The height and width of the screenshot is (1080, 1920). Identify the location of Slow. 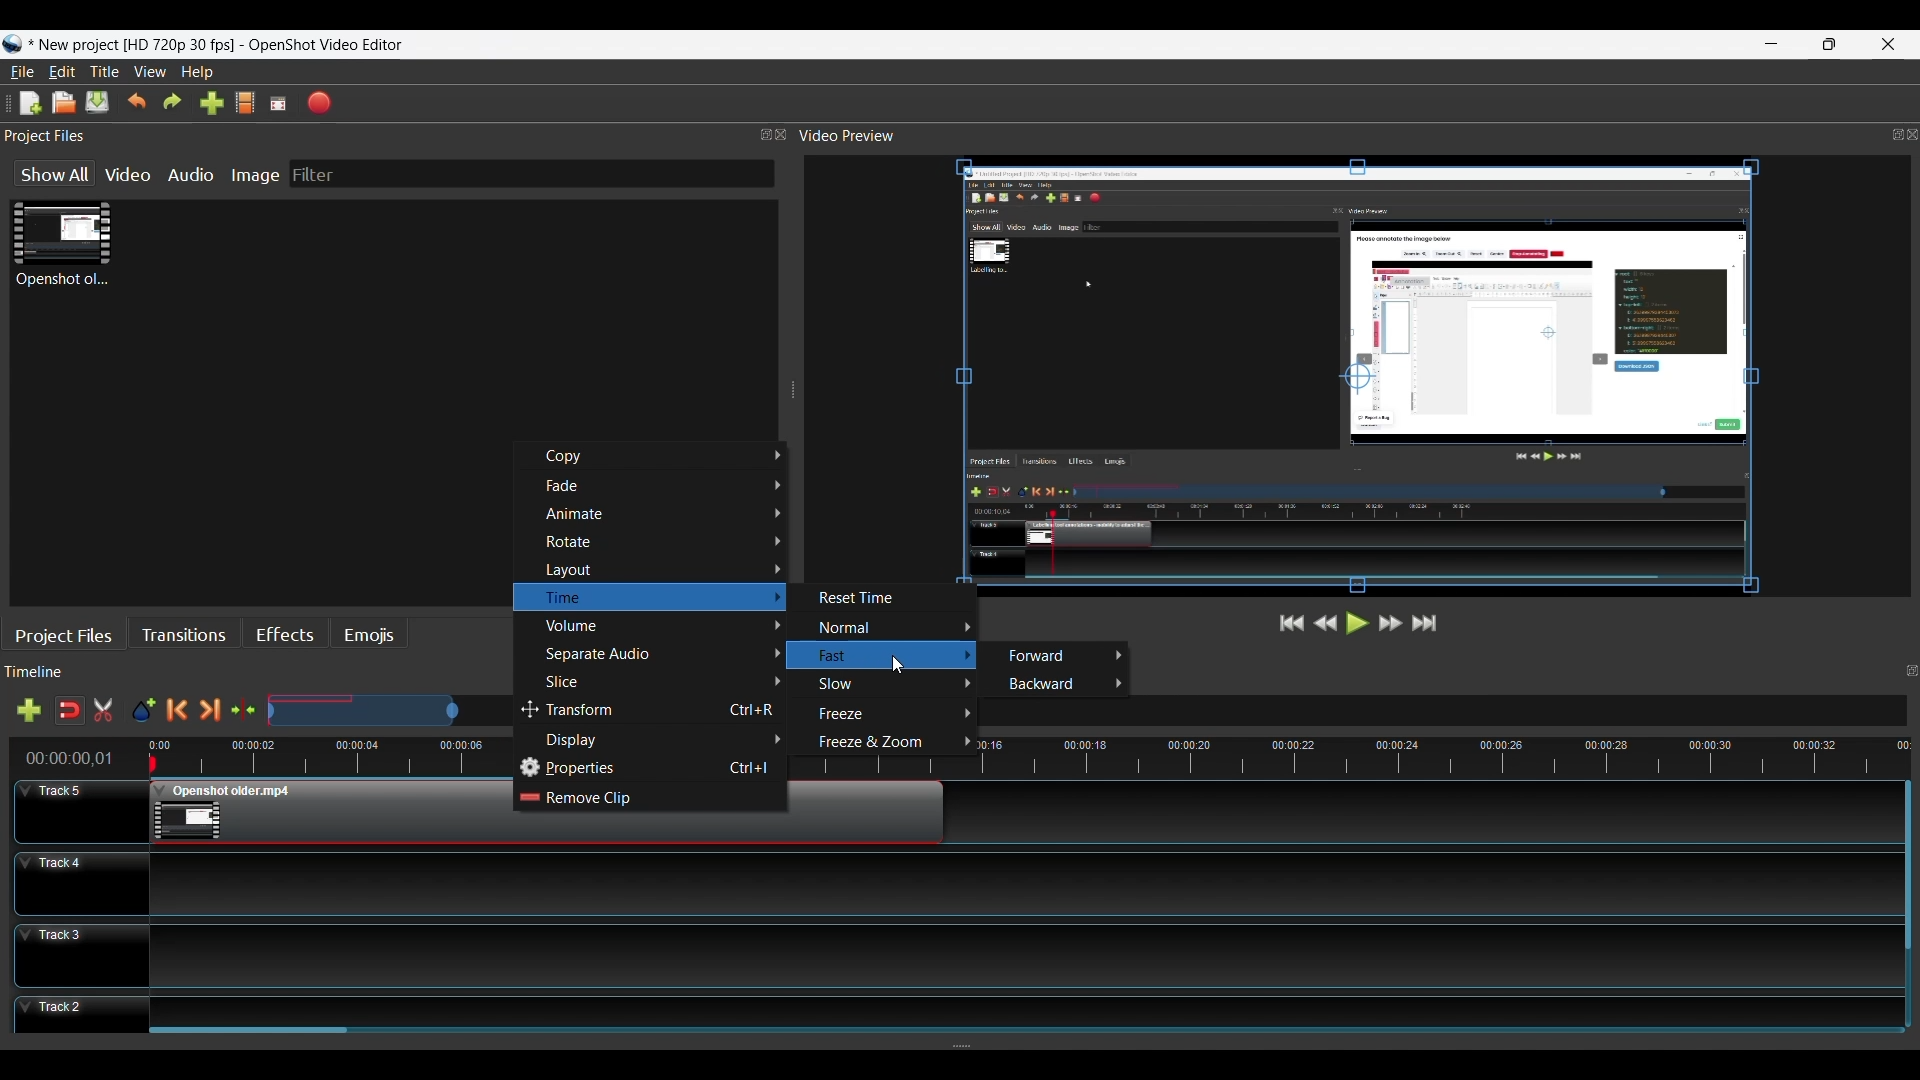
(889, 684).